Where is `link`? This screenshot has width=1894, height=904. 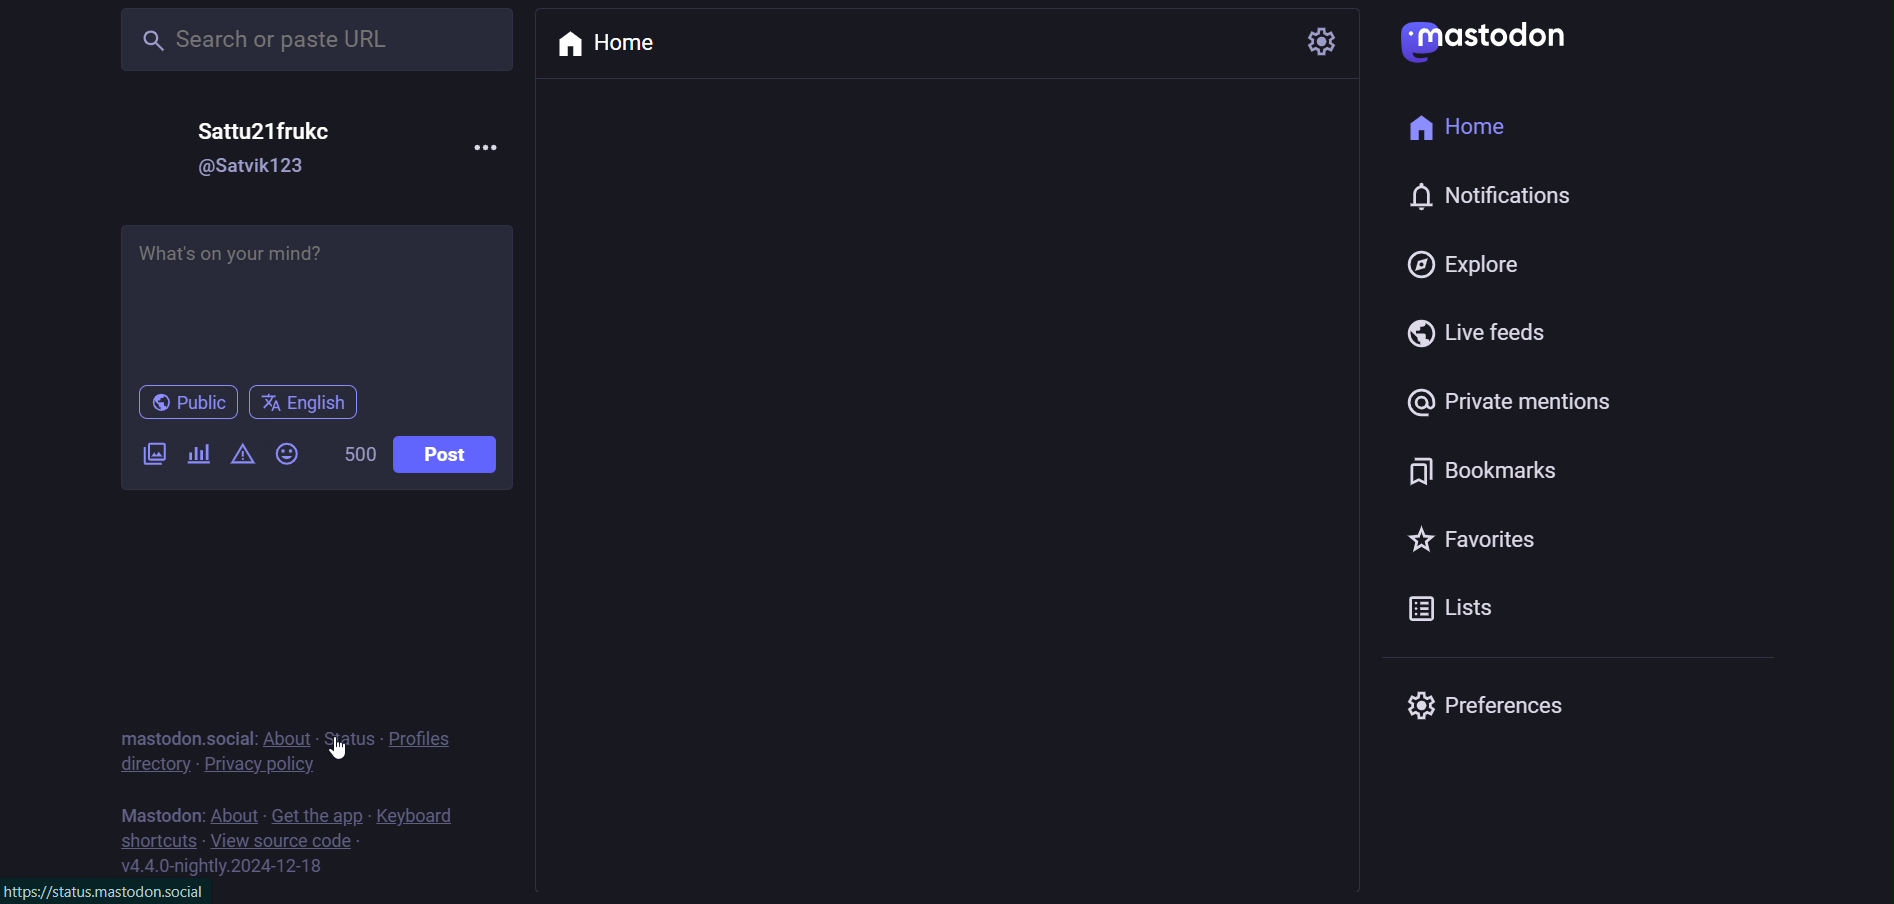 link is located at coordinates (111, 892).